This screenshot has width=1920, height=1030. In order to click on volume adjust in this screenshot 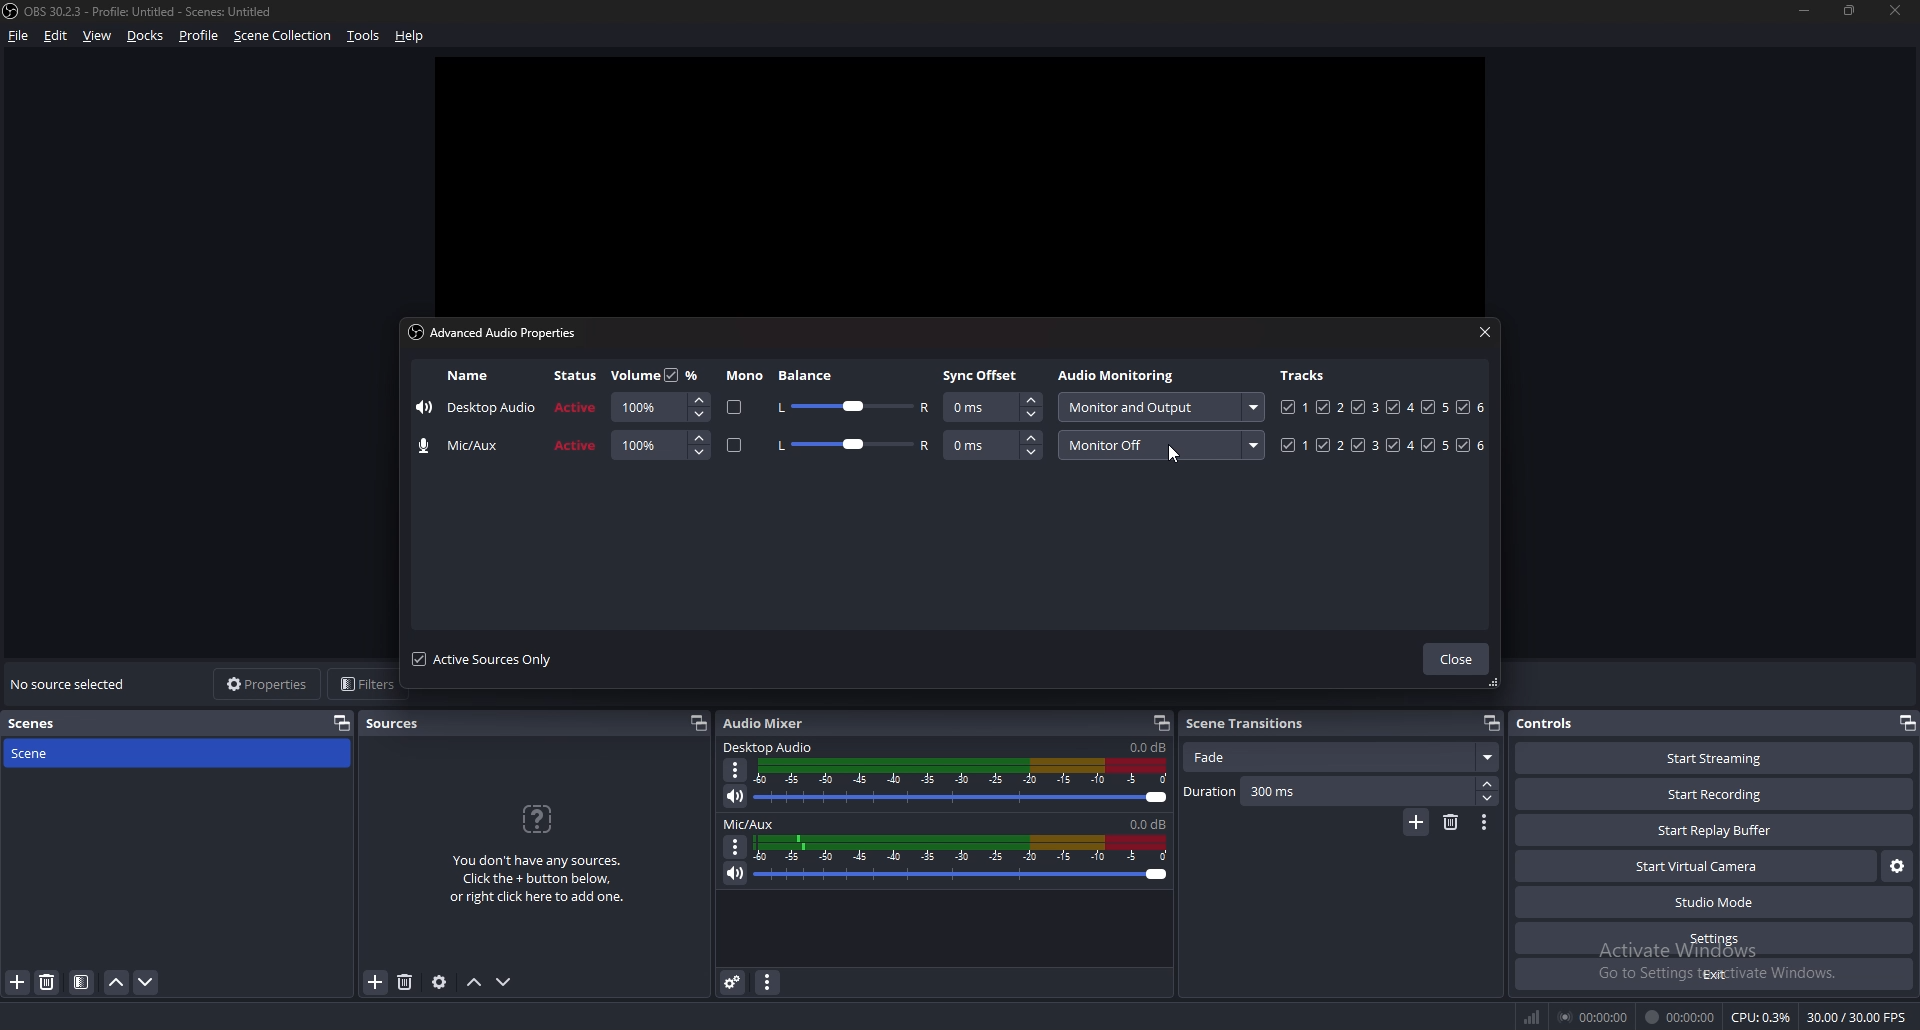, I will do `click(961, 783)`.